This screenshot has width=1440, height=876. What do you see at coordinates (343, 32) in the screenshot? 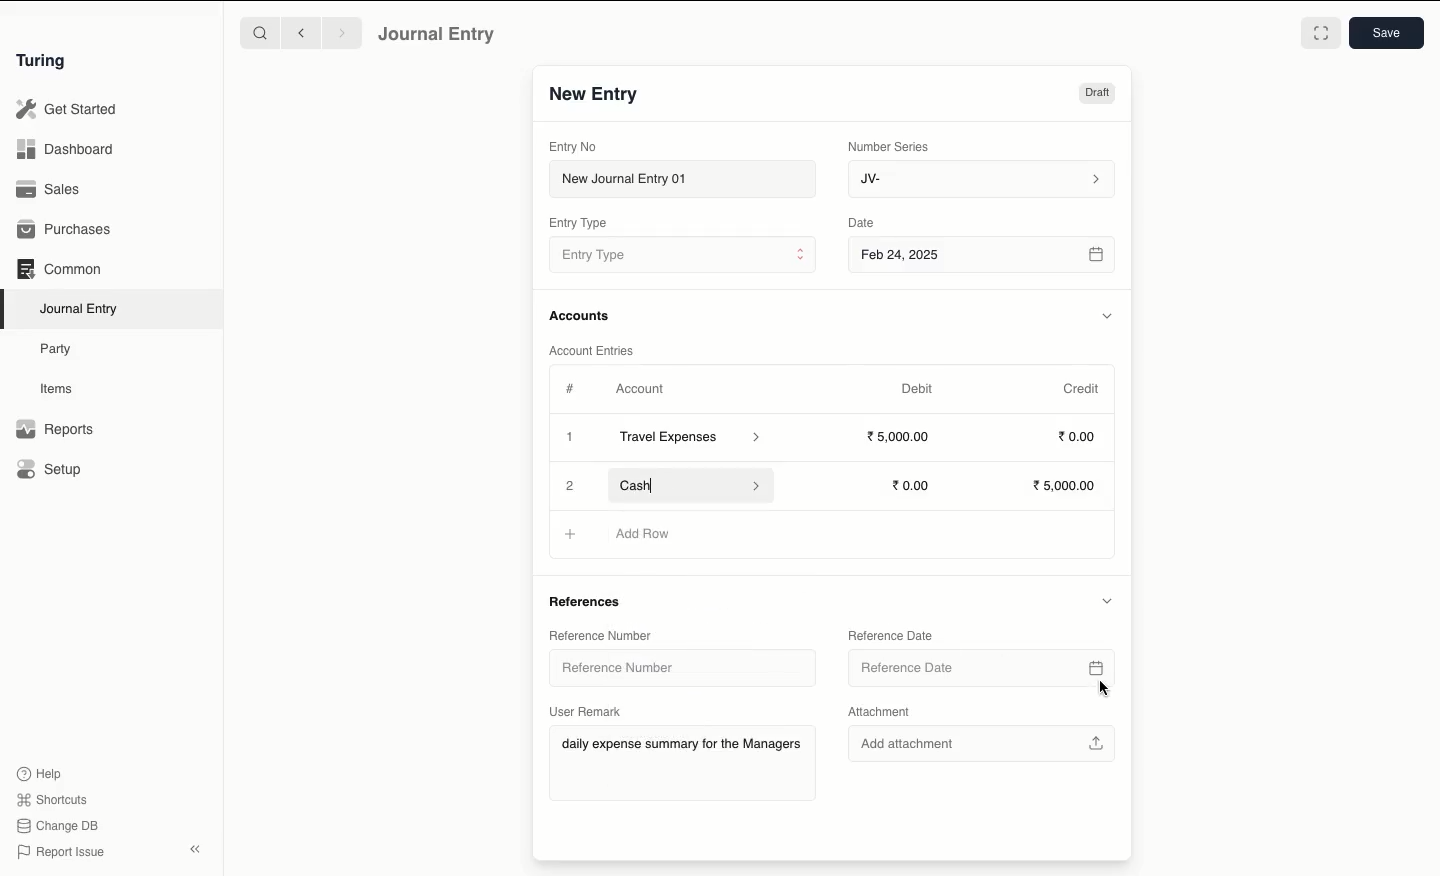
I see `Forward` at bounding box center [343, 32].